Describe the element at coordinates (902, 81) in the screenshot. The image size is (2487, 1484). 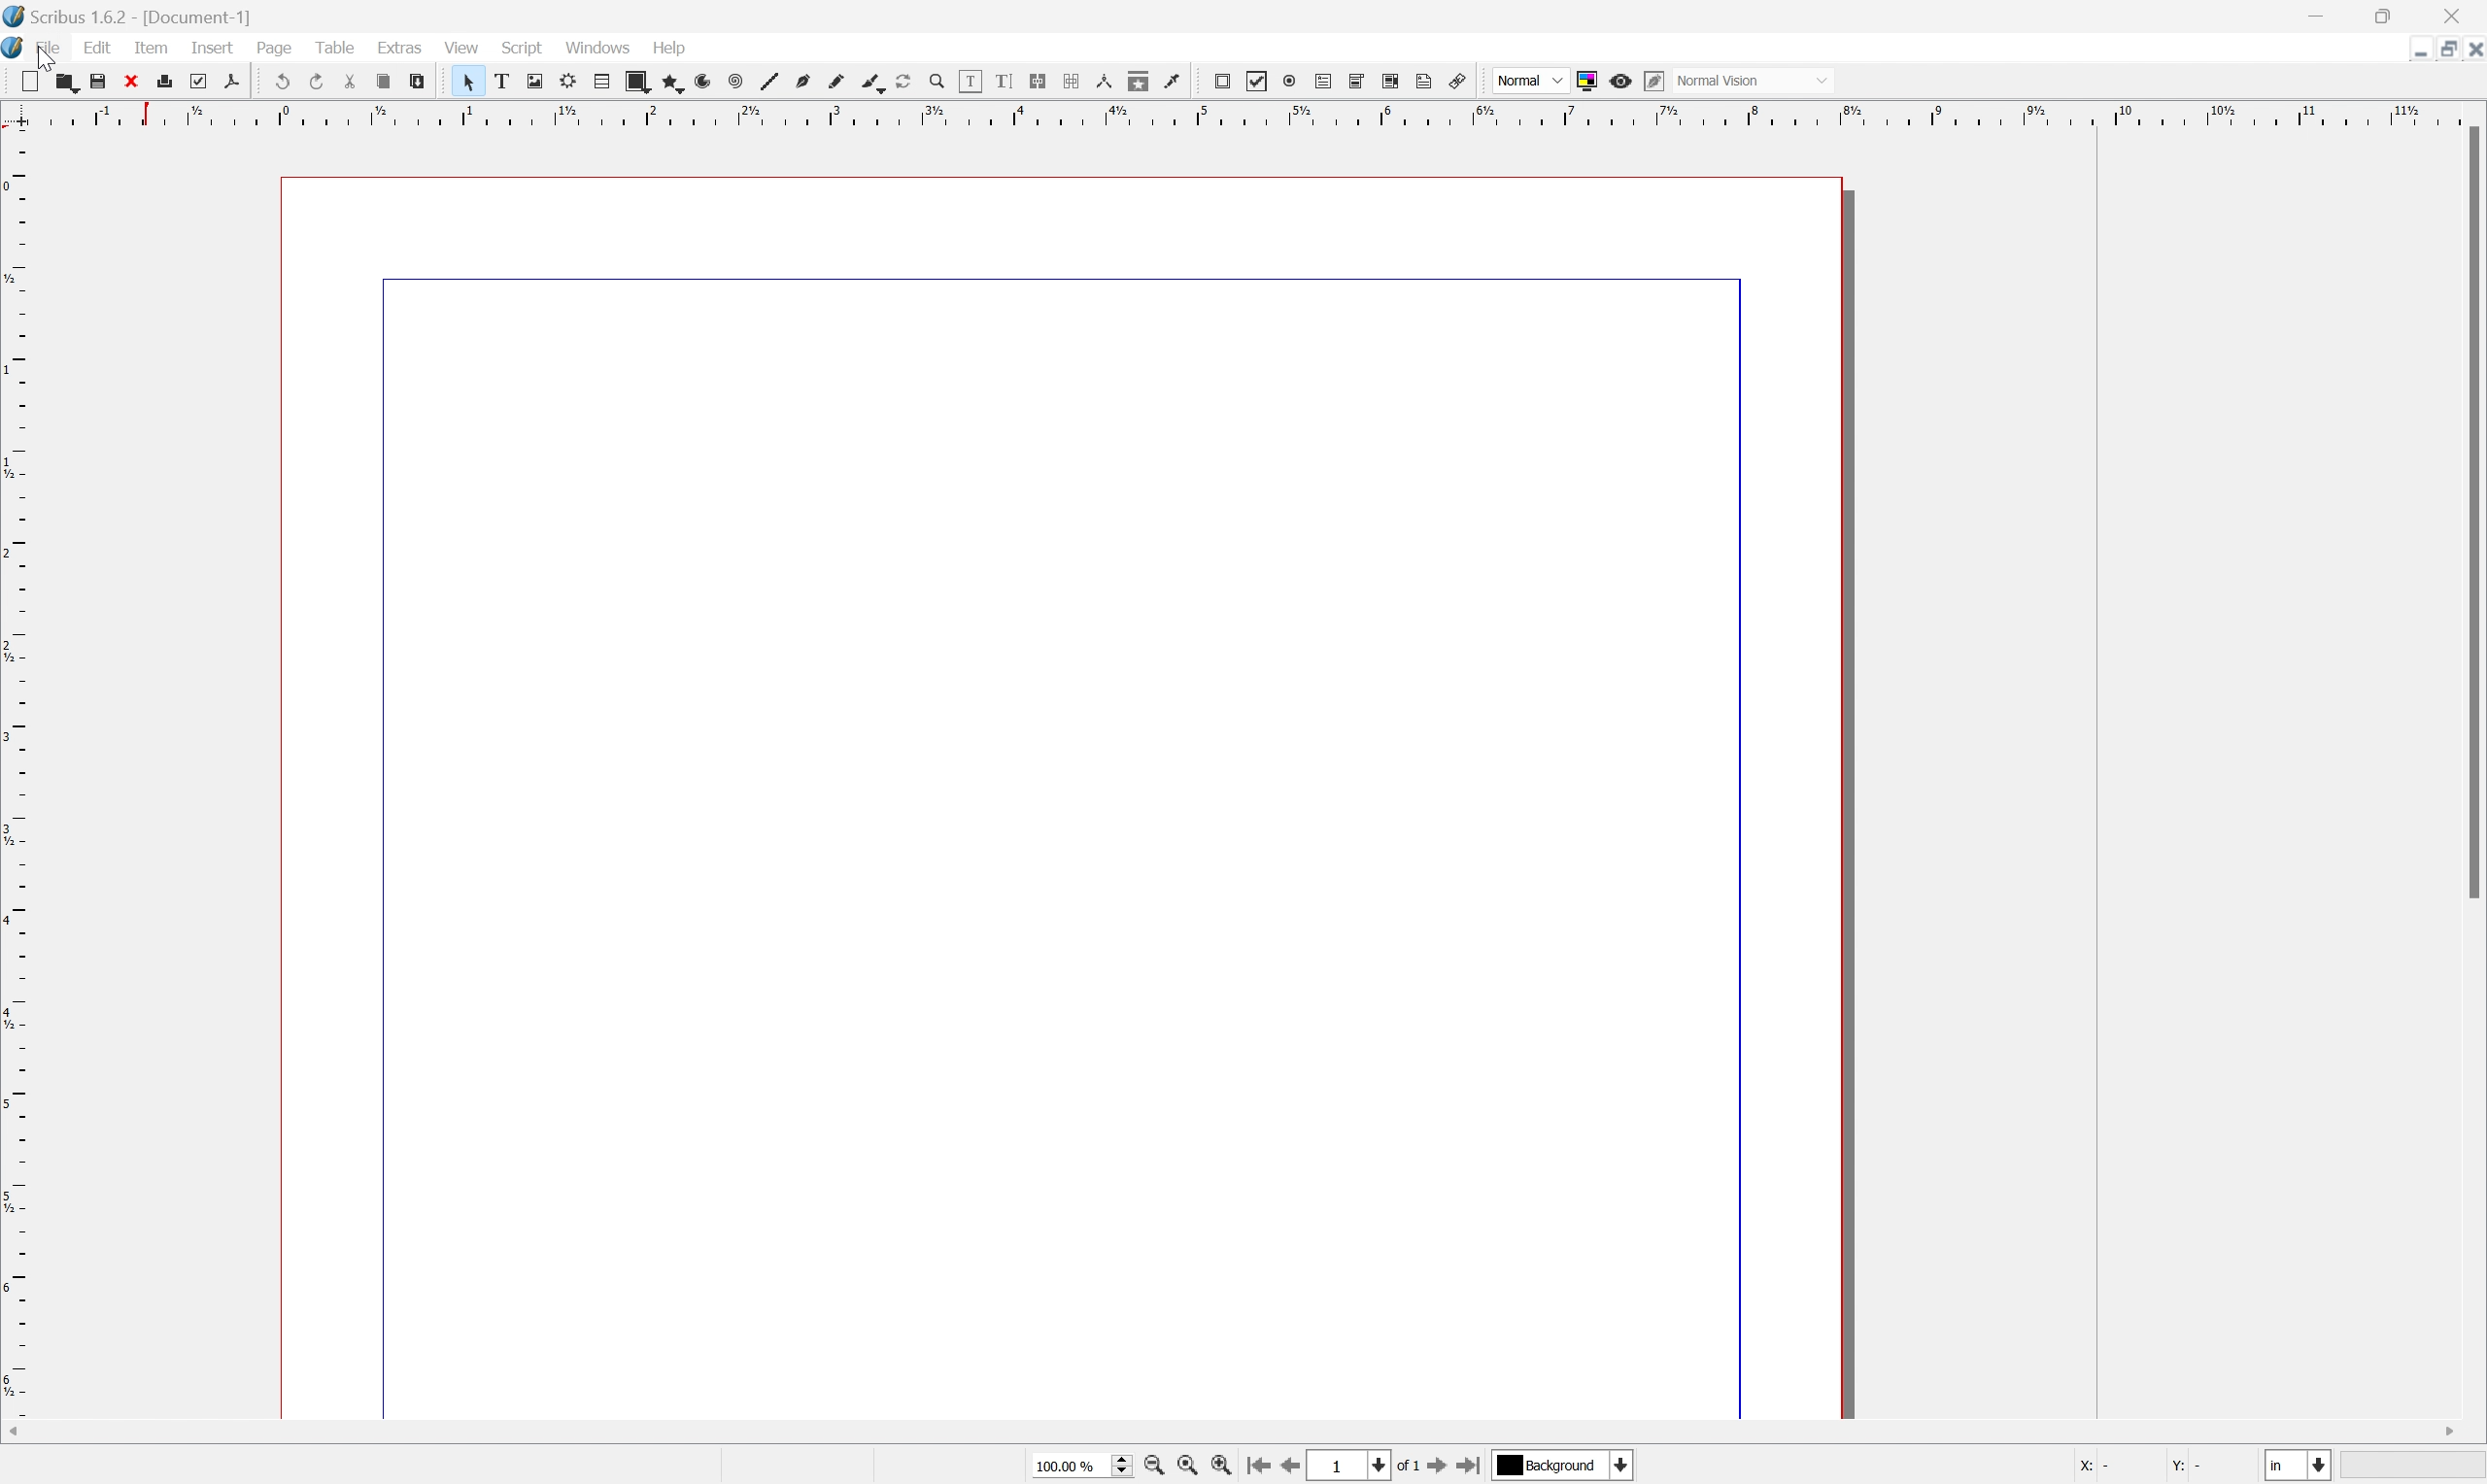
I see `Rotate item` at that location.